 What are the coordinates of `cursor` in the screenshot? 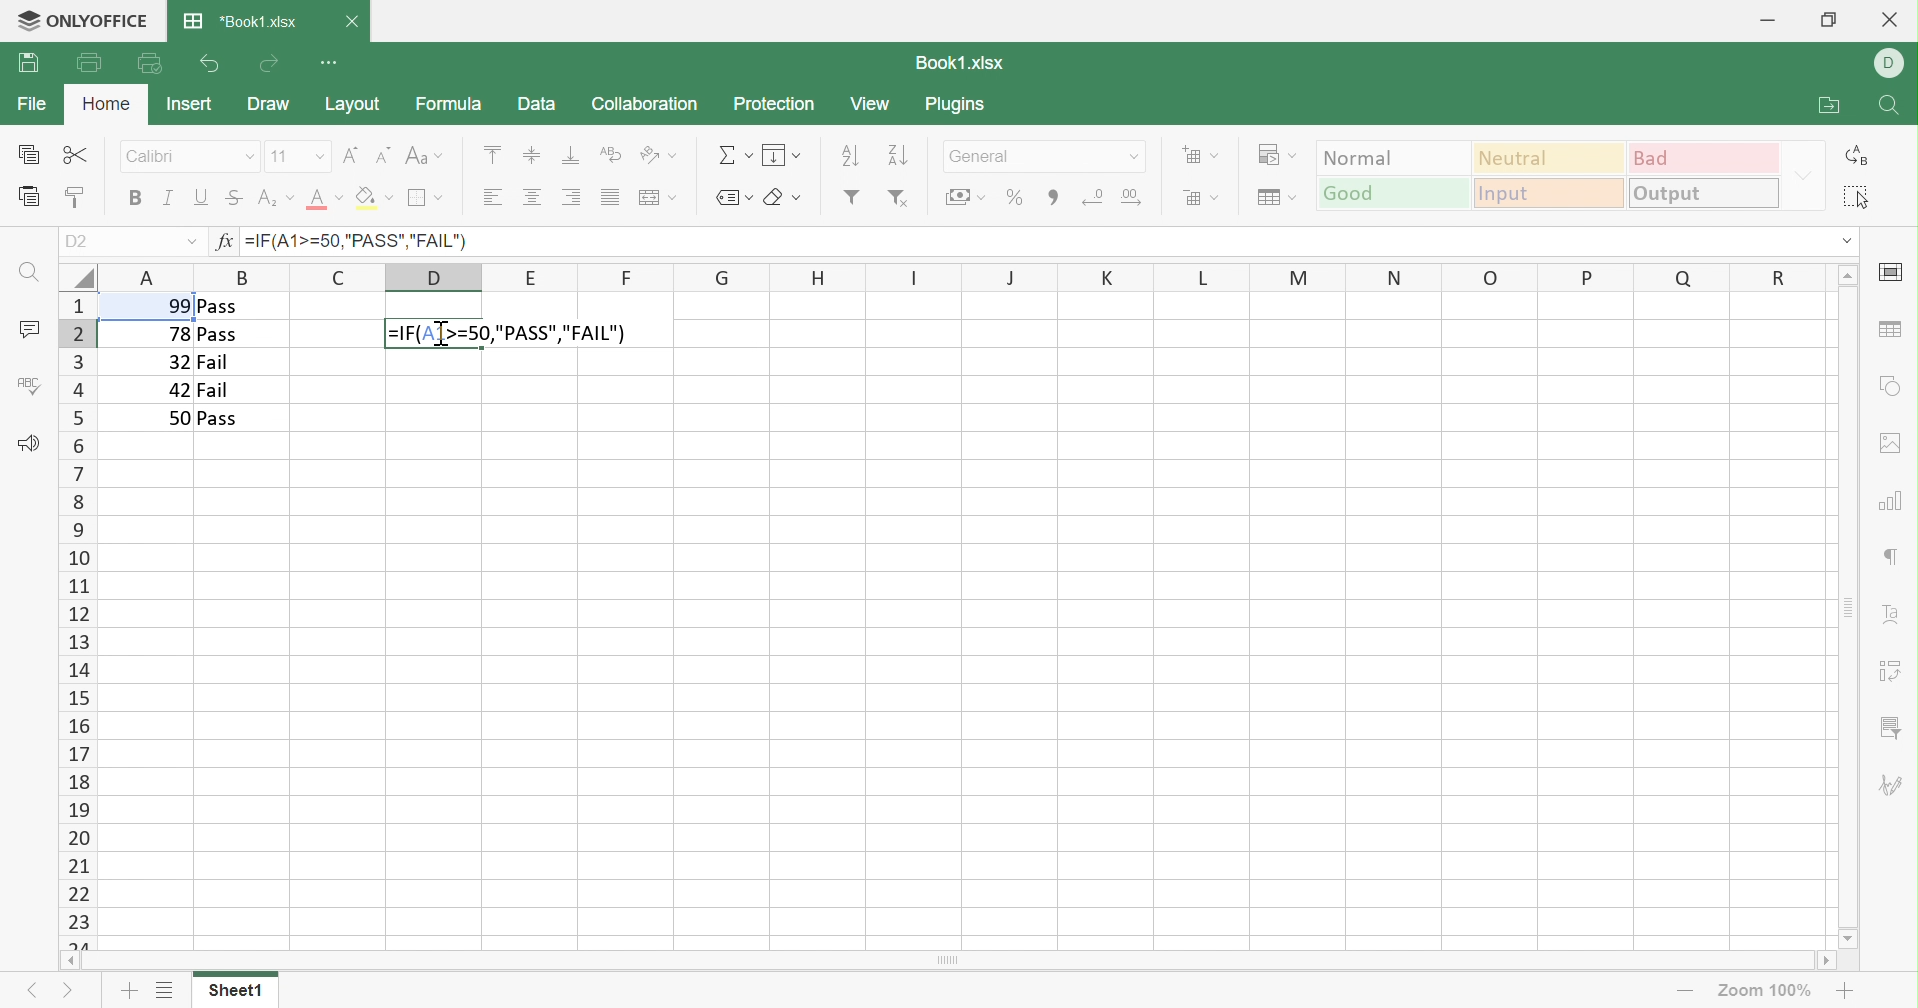 It's located at (442, 333).